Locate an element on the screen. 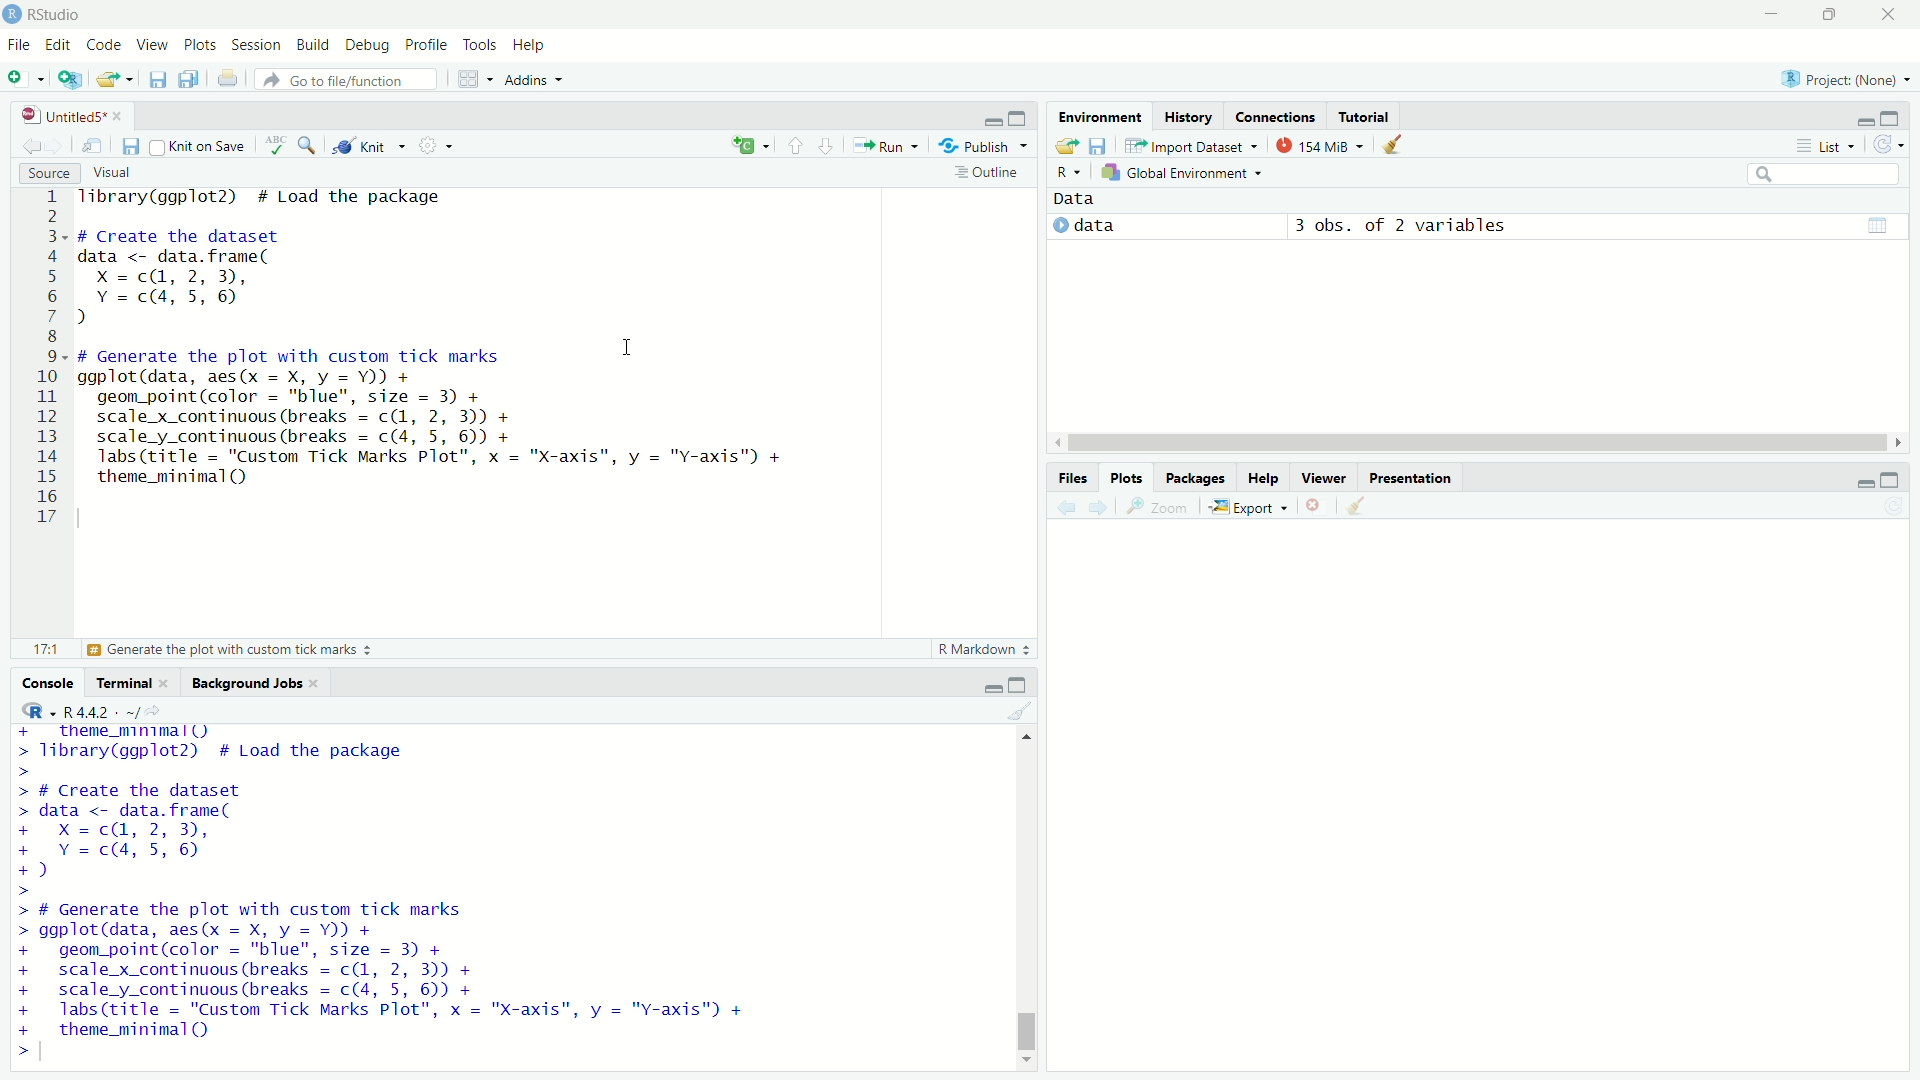 This screenshot has height=1080, width=1920. data is located at coordinates (1103, 225).